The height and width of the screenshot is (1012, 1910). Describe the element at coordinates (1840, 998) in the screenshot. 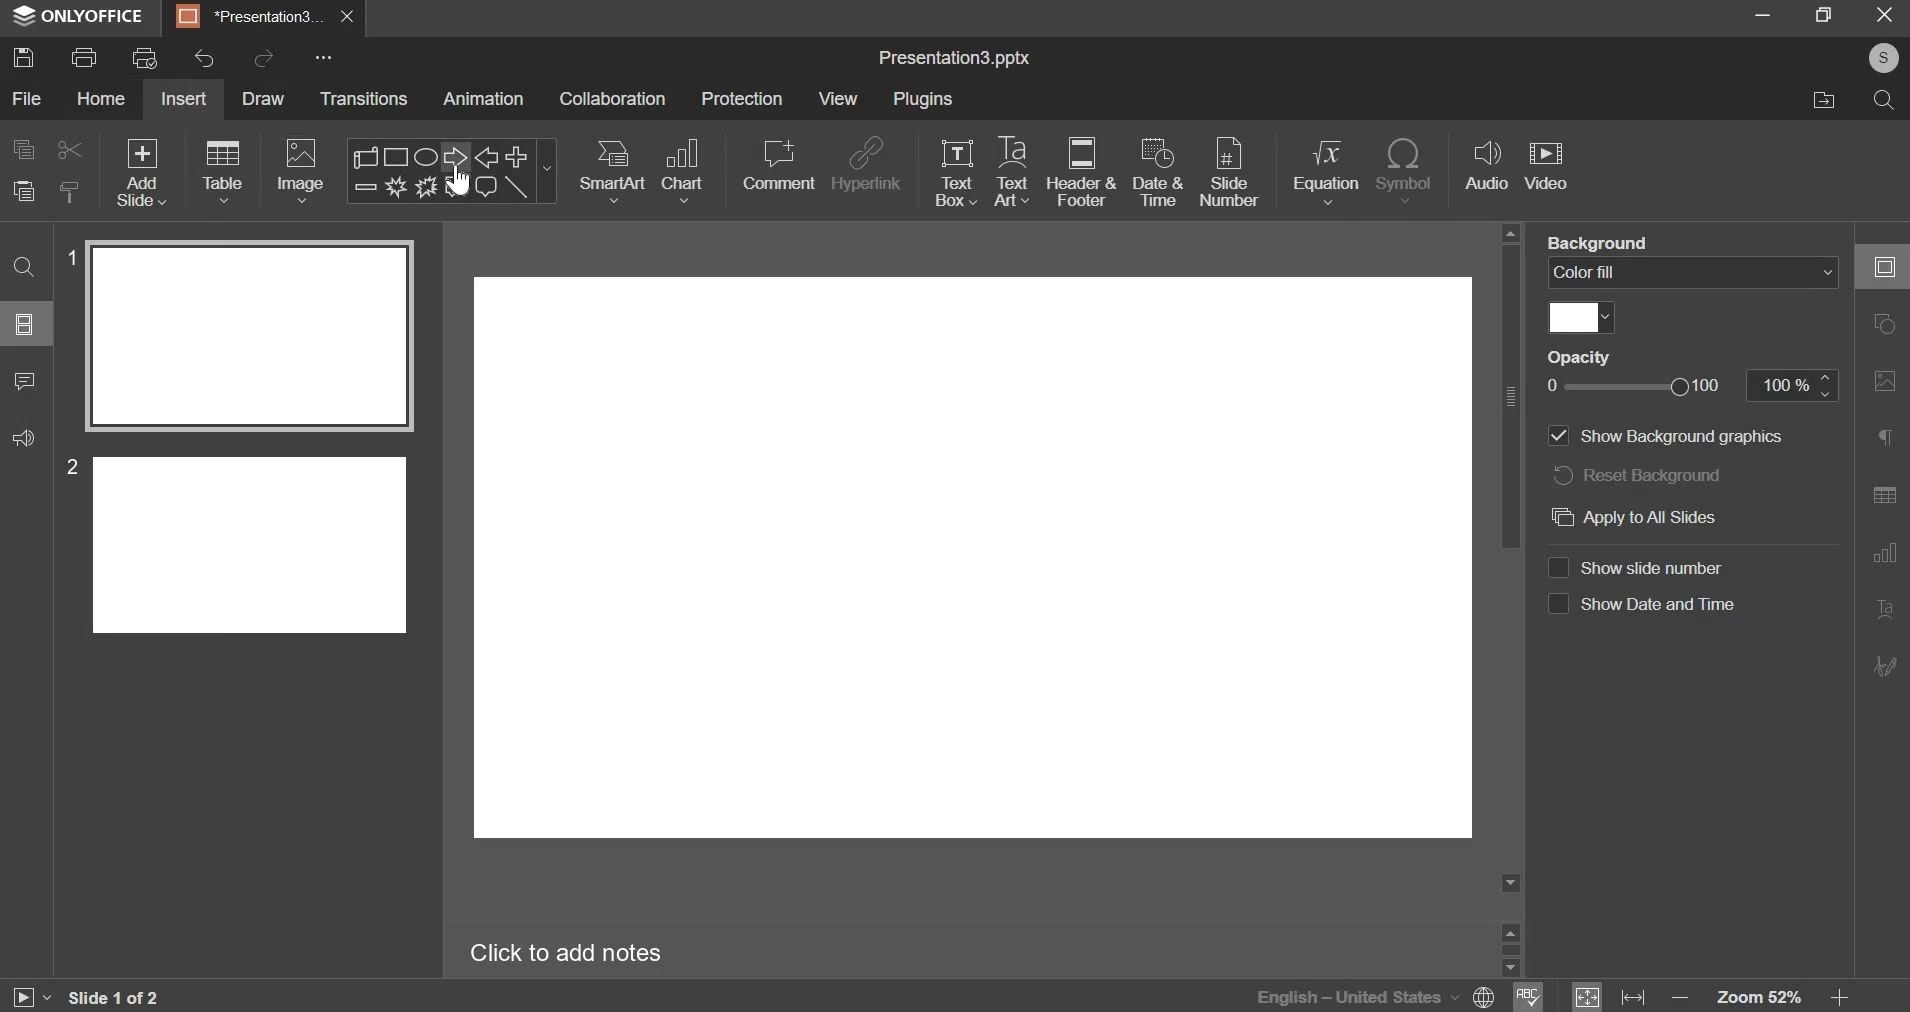

I see `increase zoom` at that location.